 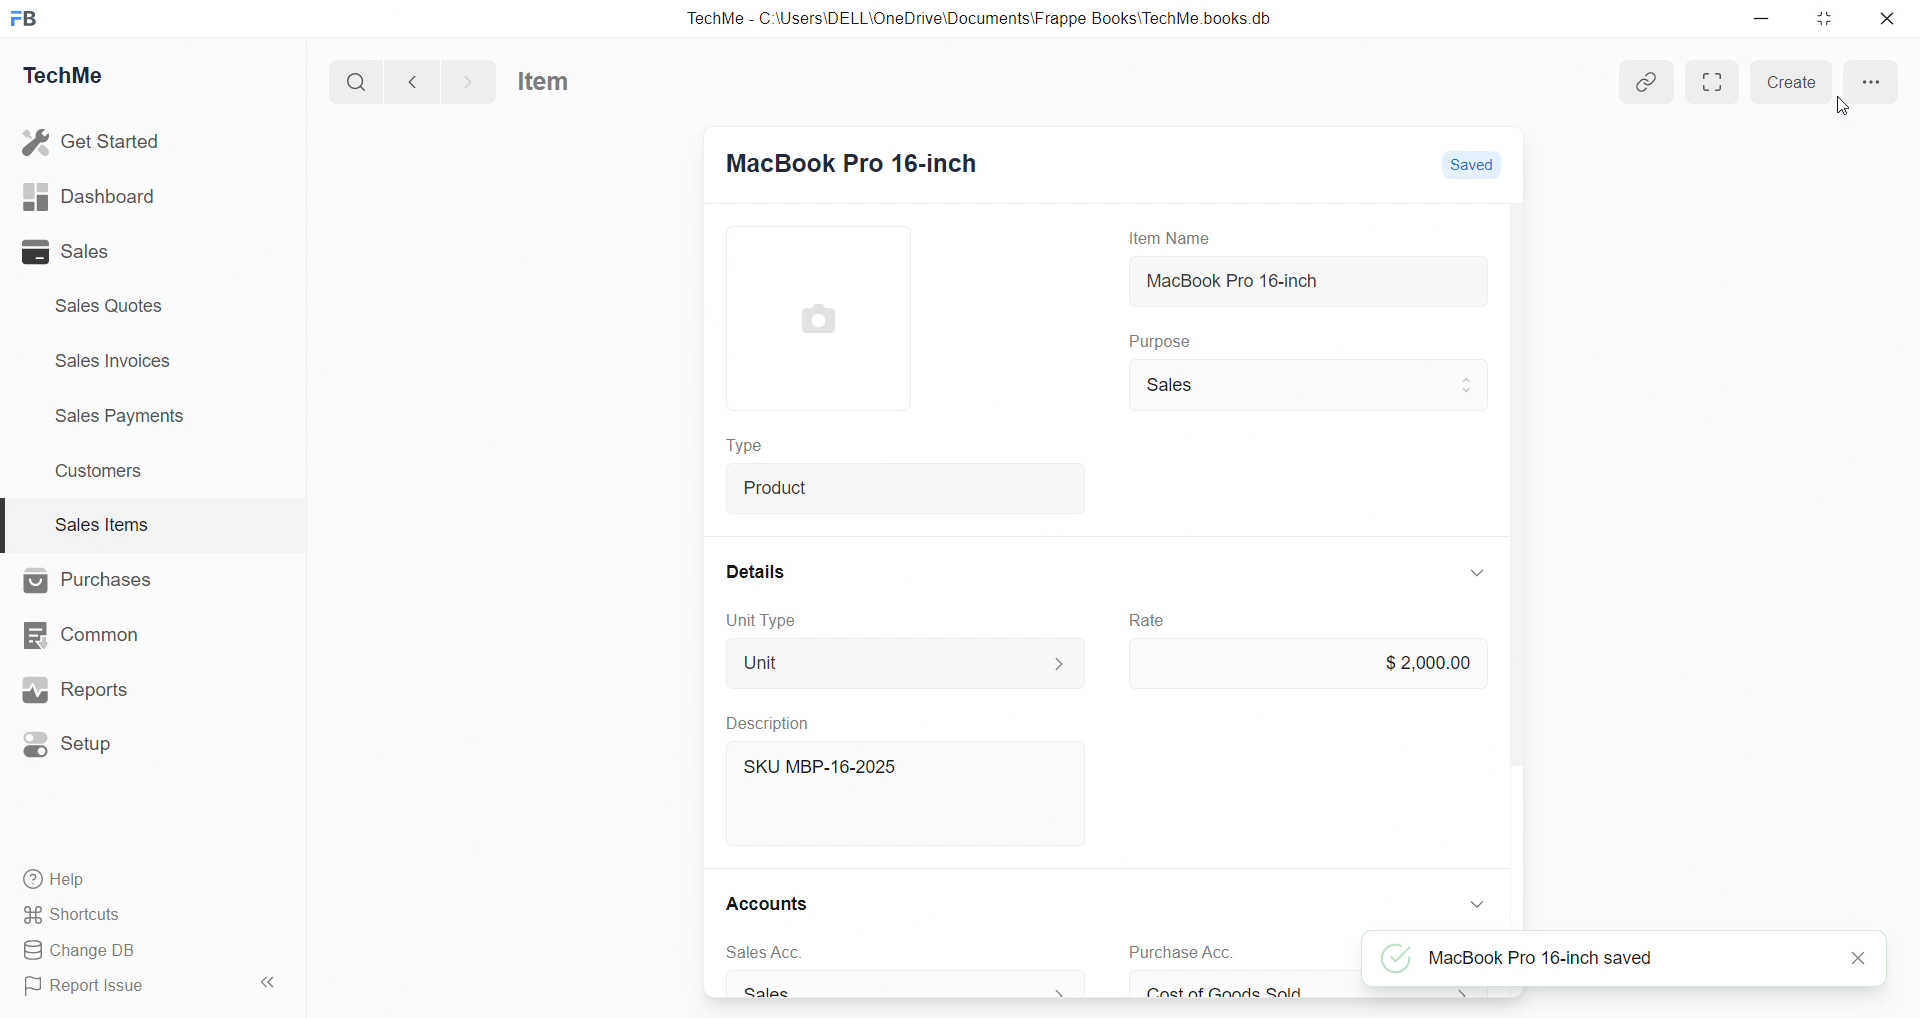 I want to click on share link, so click(x=1648, y=82).